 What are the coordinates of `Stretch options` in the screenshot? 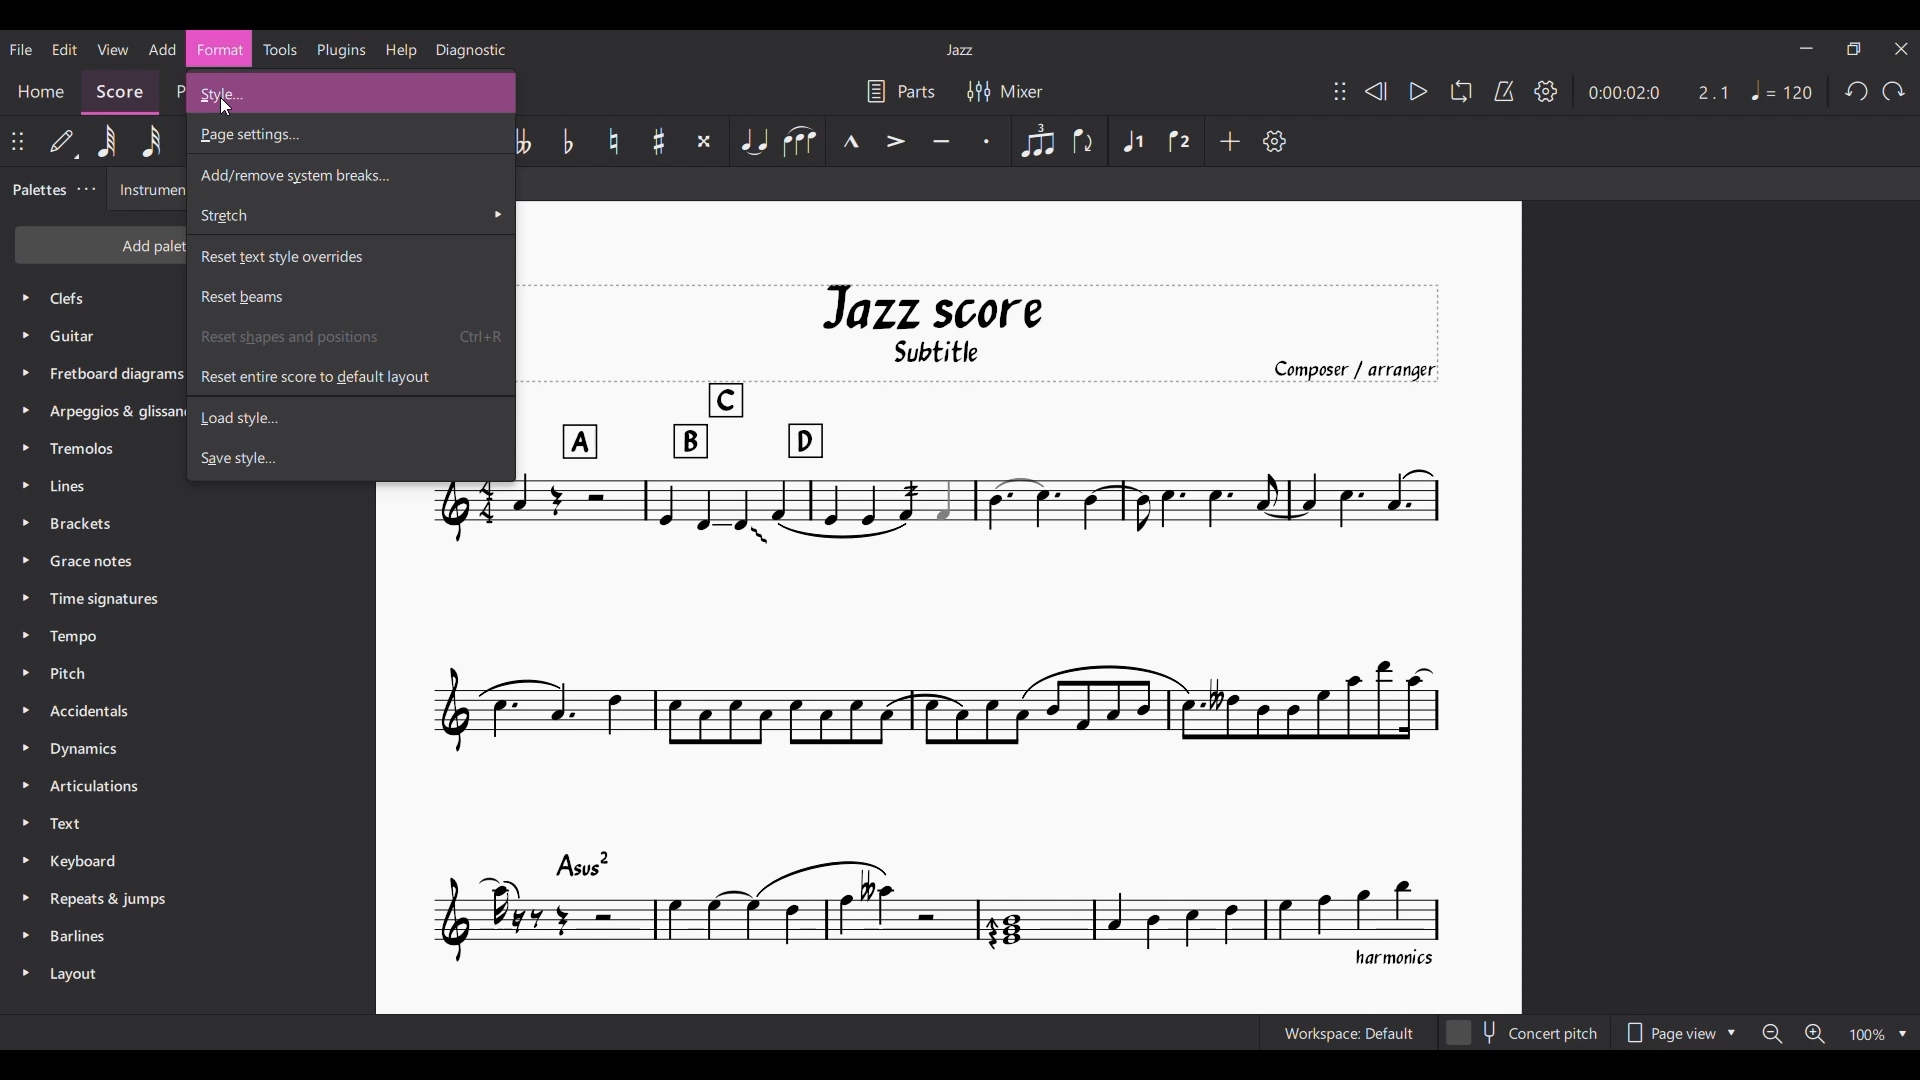 It's located at (351, 215).